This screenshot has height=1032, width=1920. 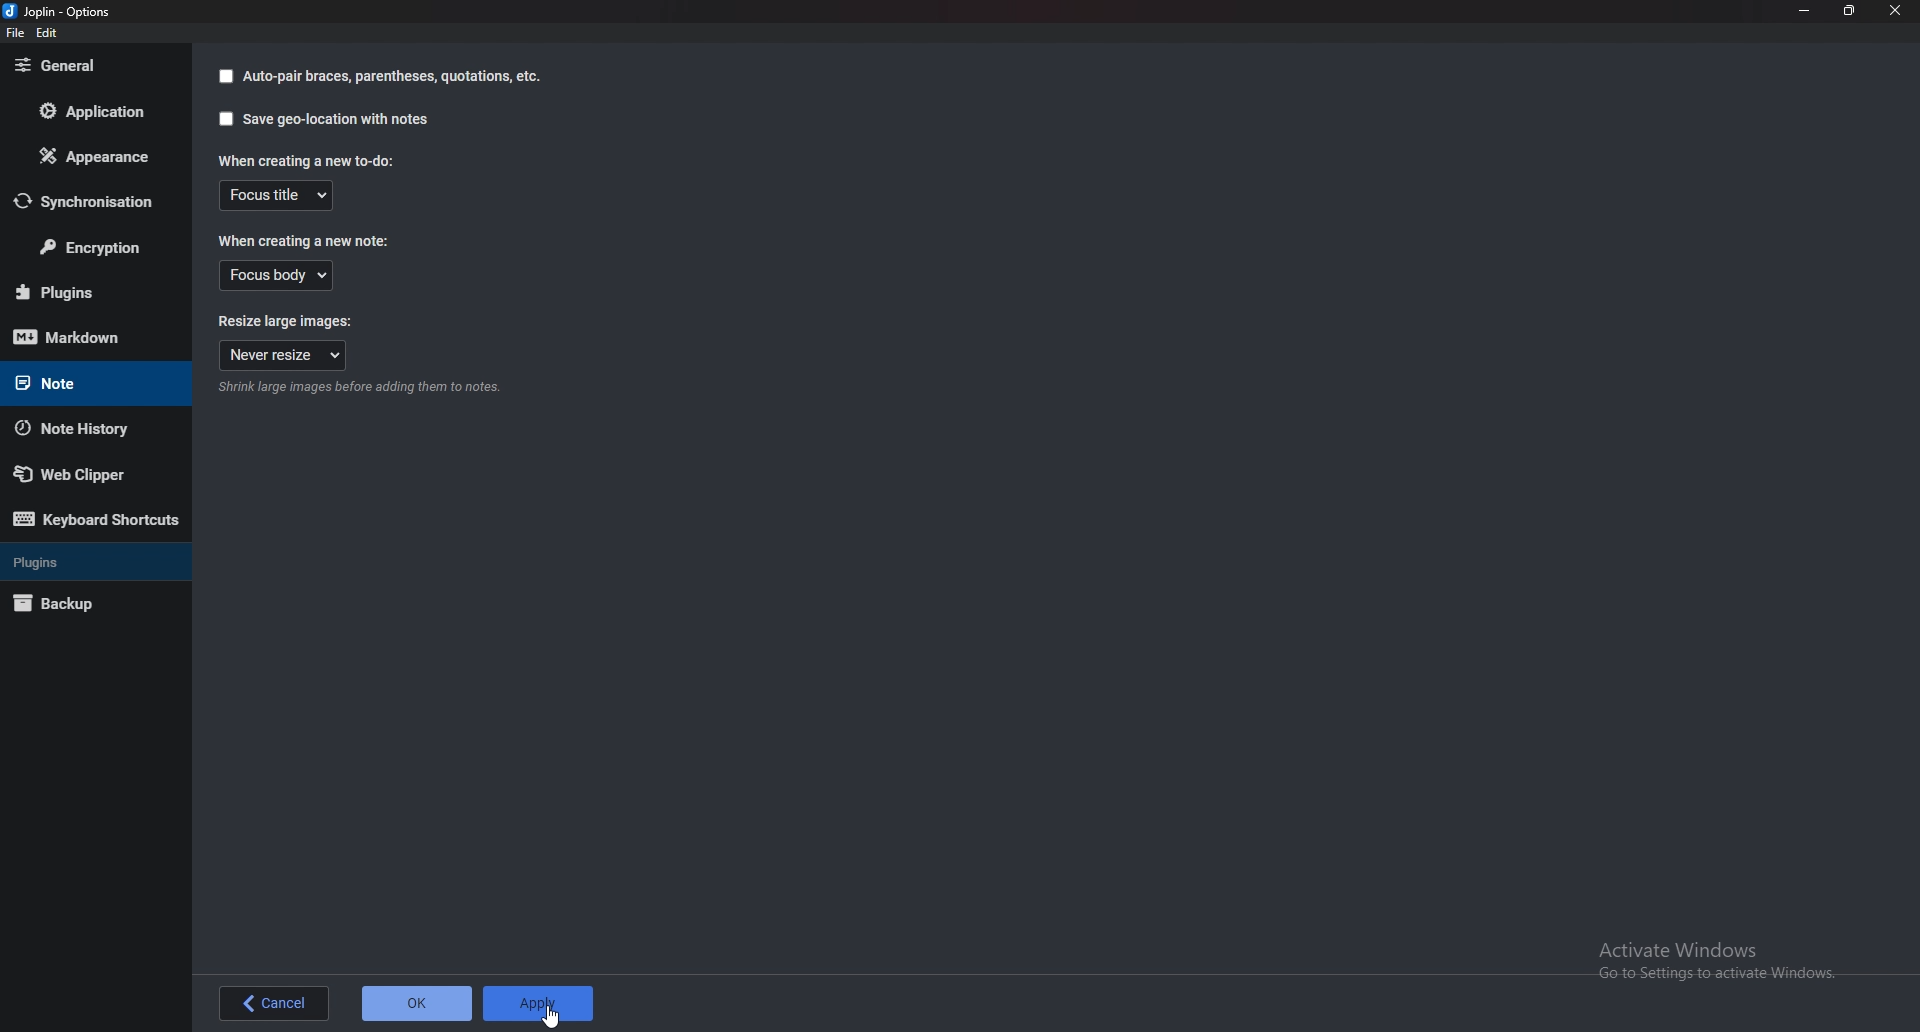 I want to click on info, so click(x=356, y=390).